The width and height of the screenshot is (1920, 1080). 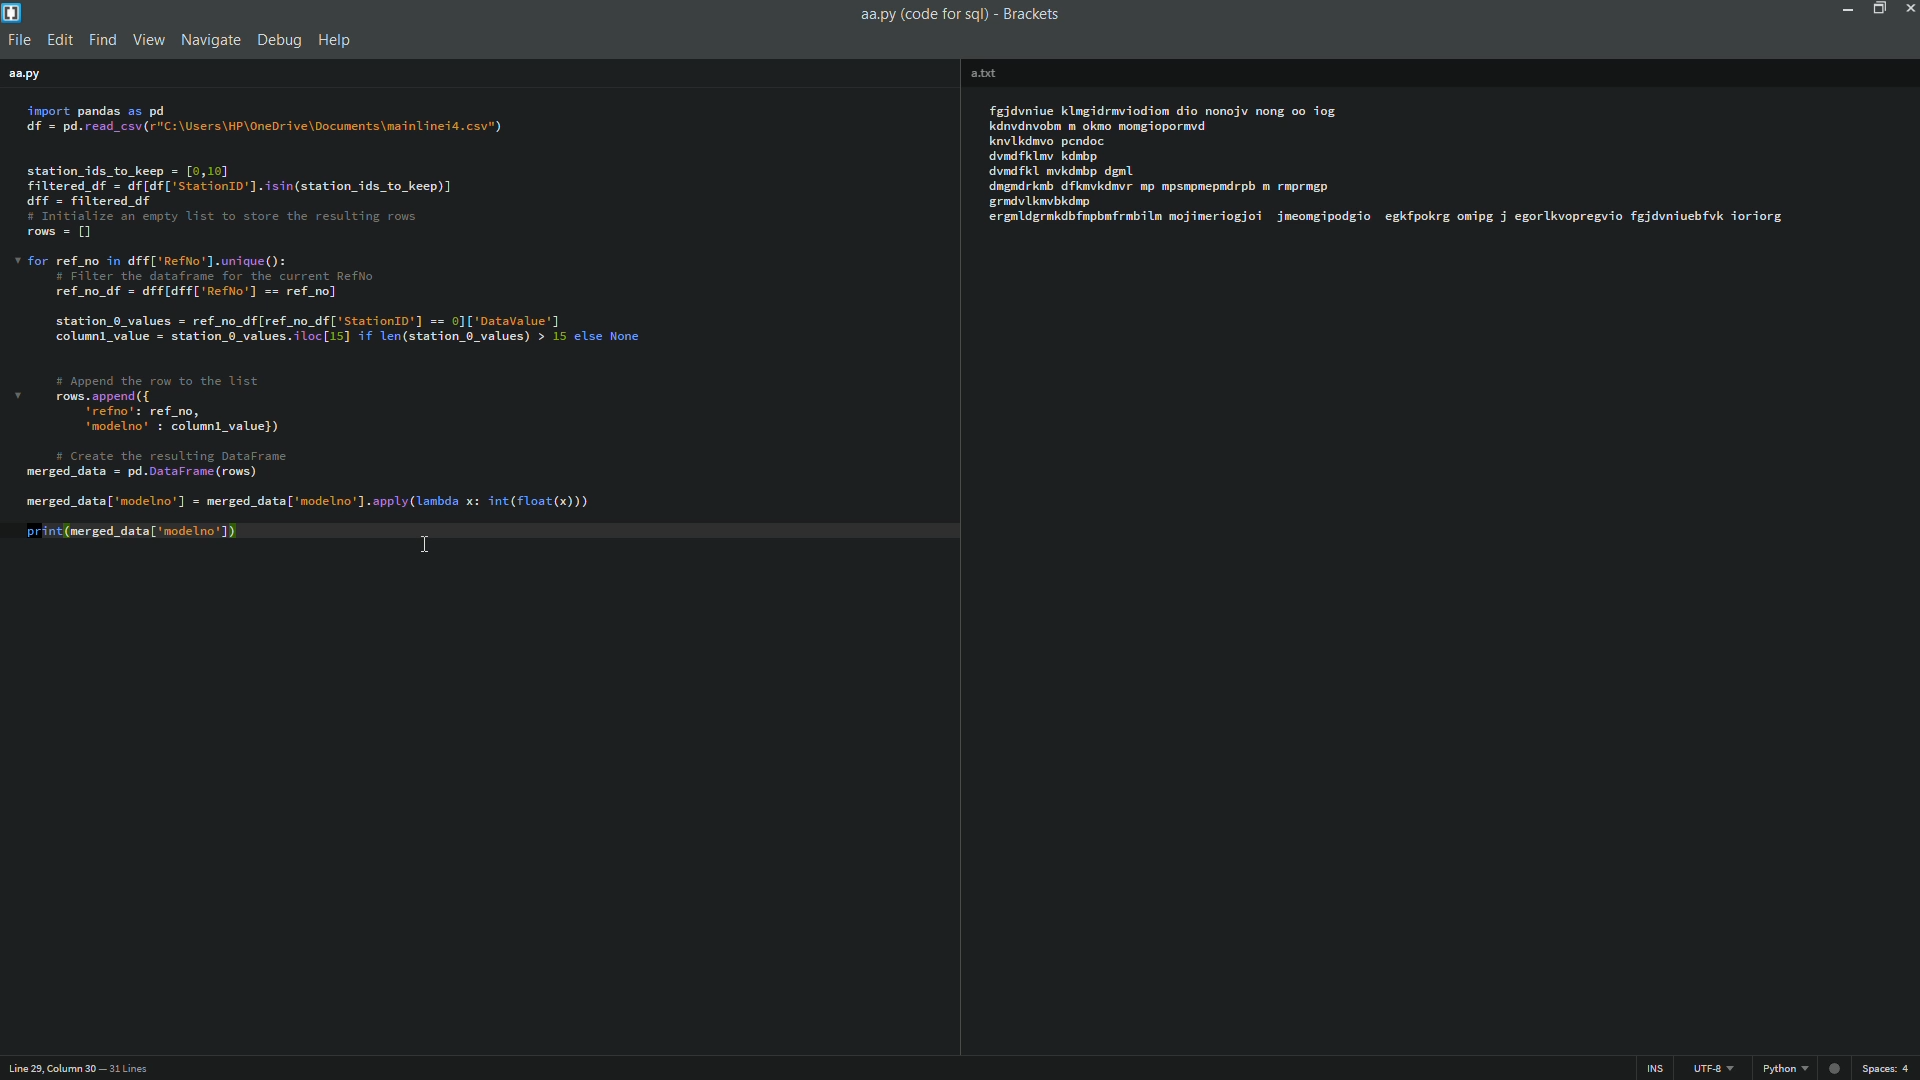 I want to click on minimize, so click(x=1849, y=9).